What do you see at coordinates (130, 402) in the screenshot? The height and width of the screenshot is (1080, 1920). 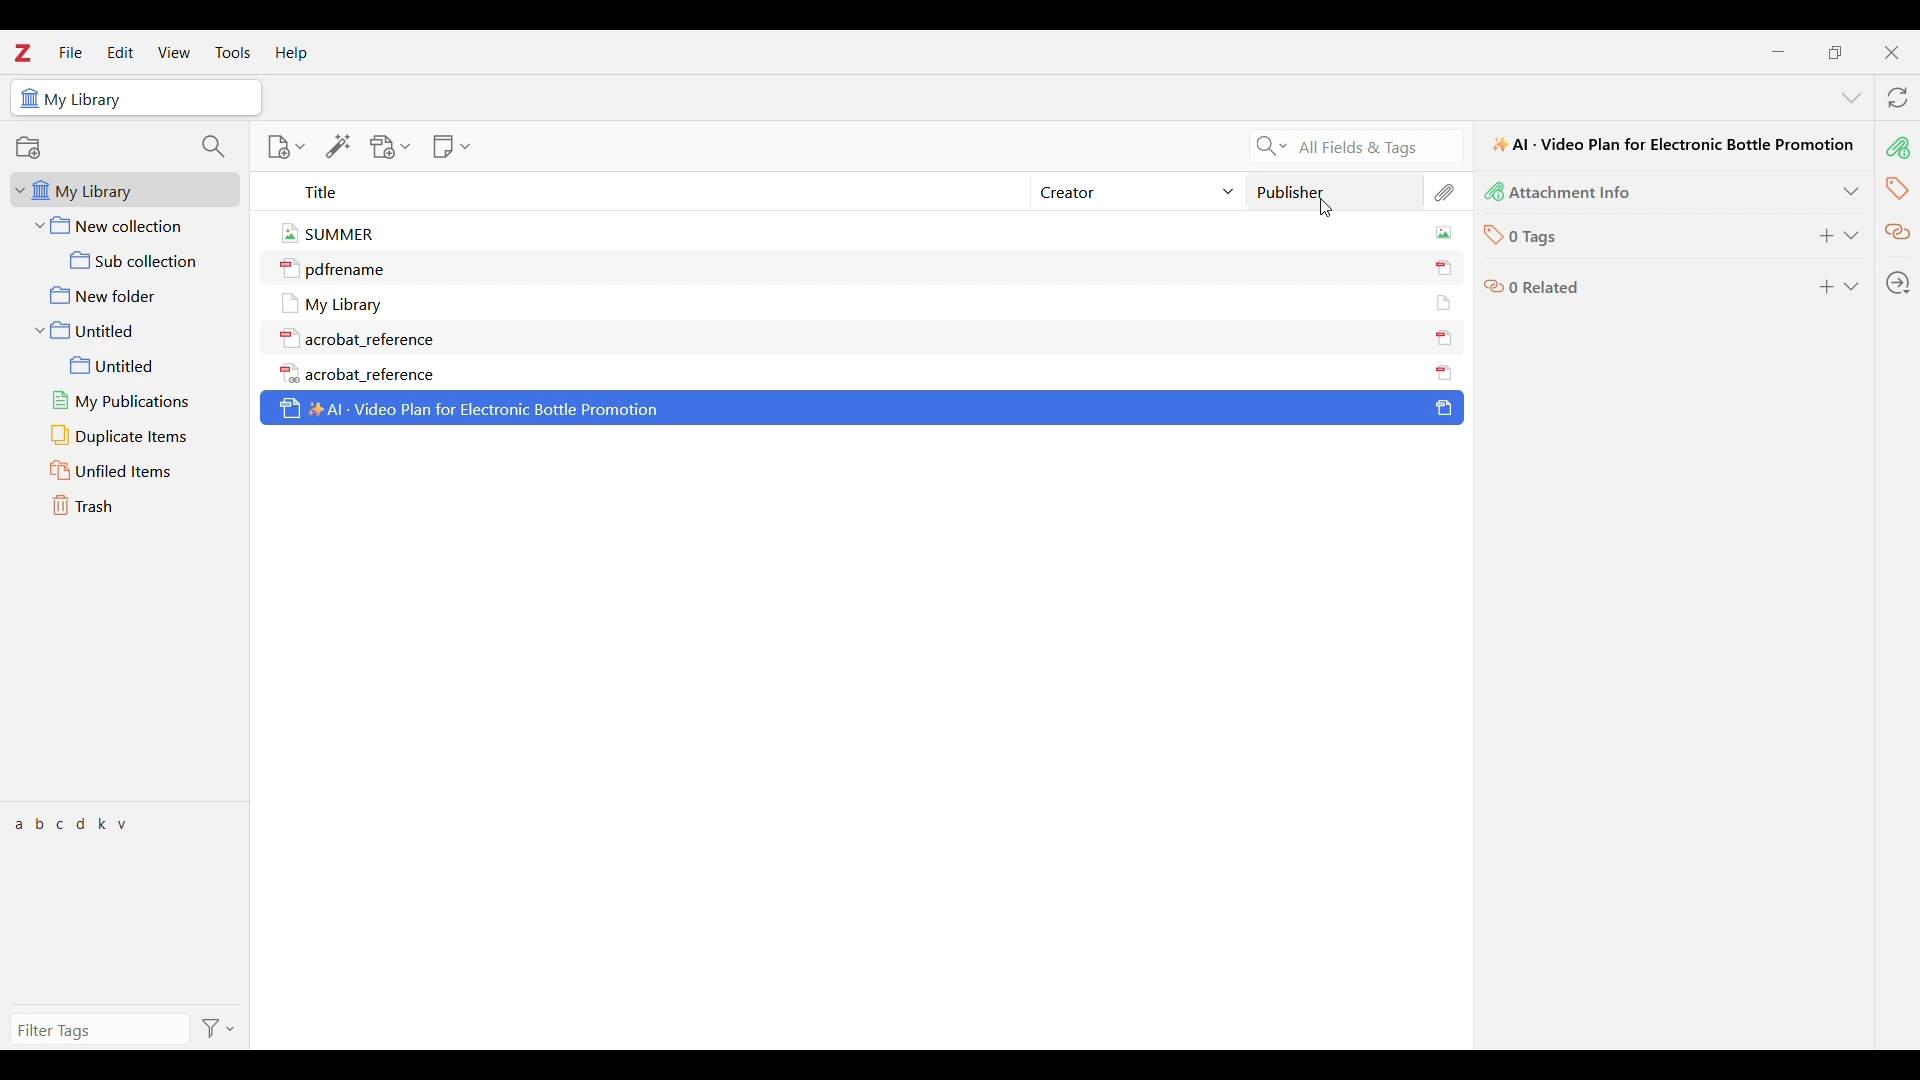 I see `My publications` at bounding box center [130, 402].